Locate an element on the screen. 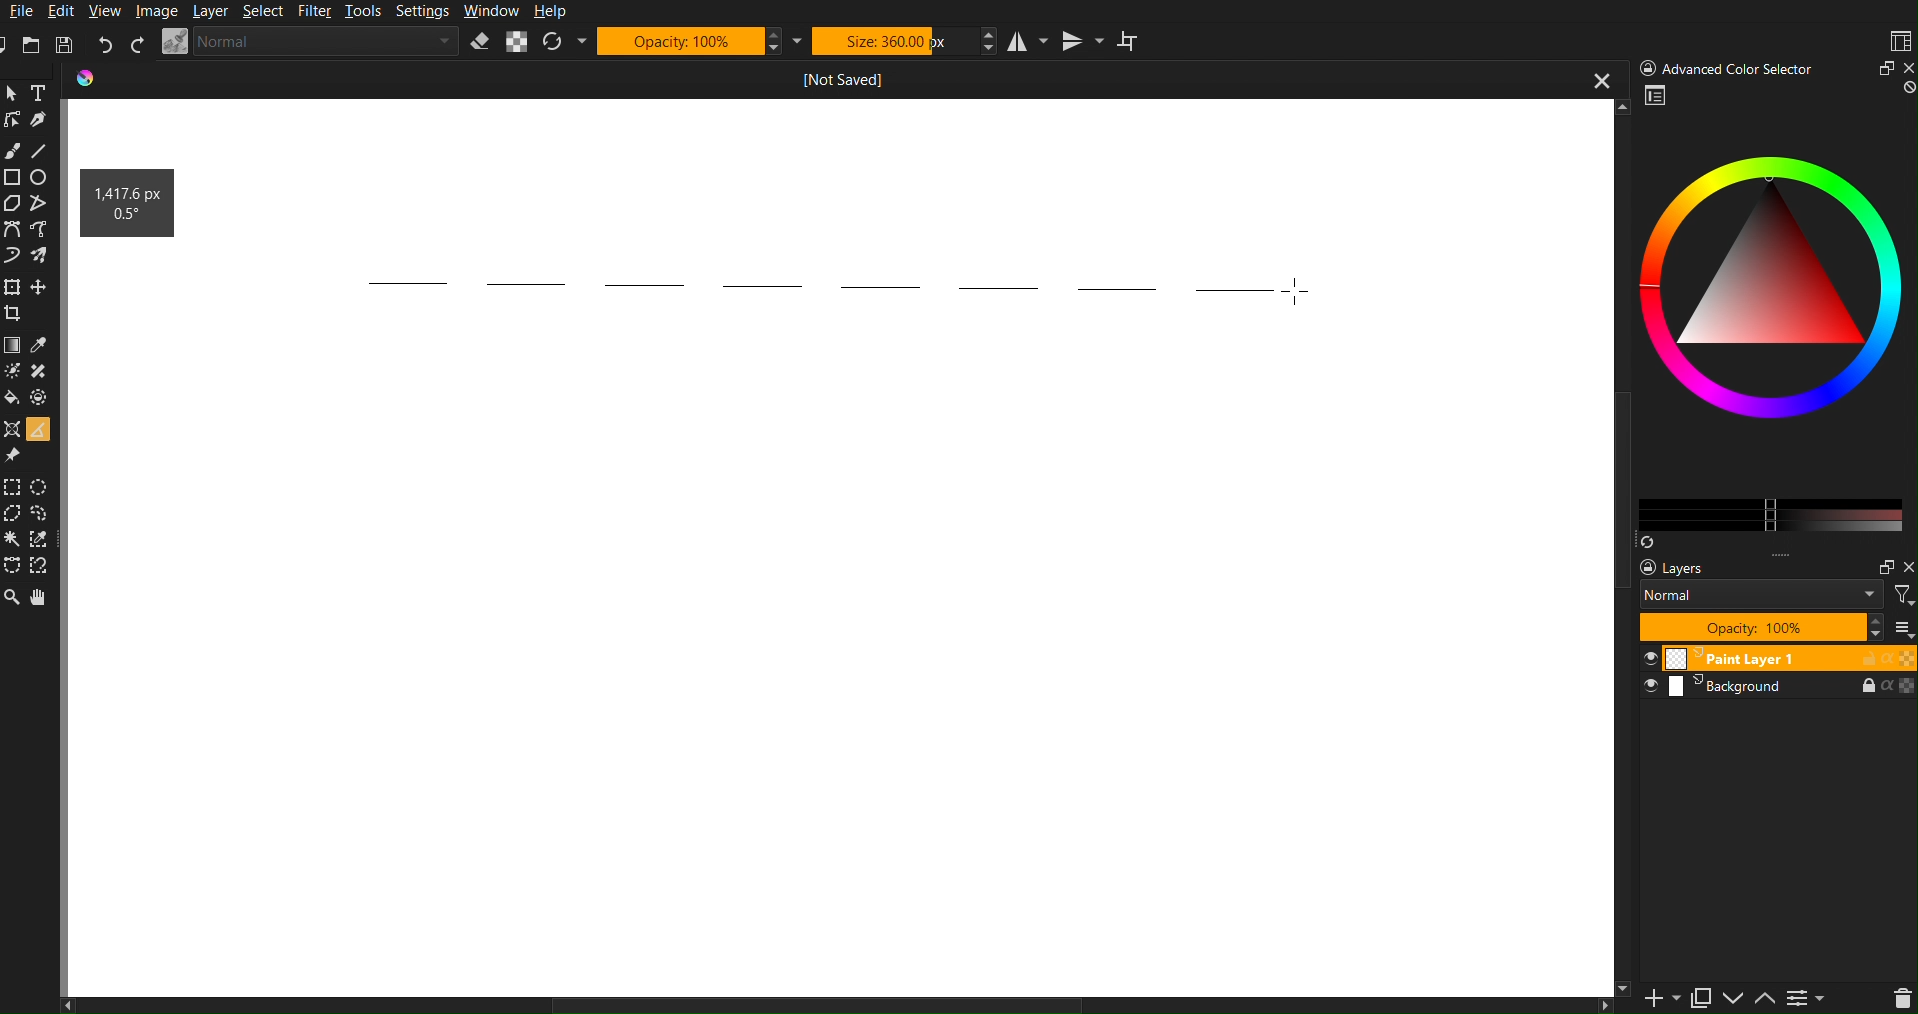 Image resolution: width=1918 pixels, height=1014 pixels. Zoom is located at coordinates (13, 93).